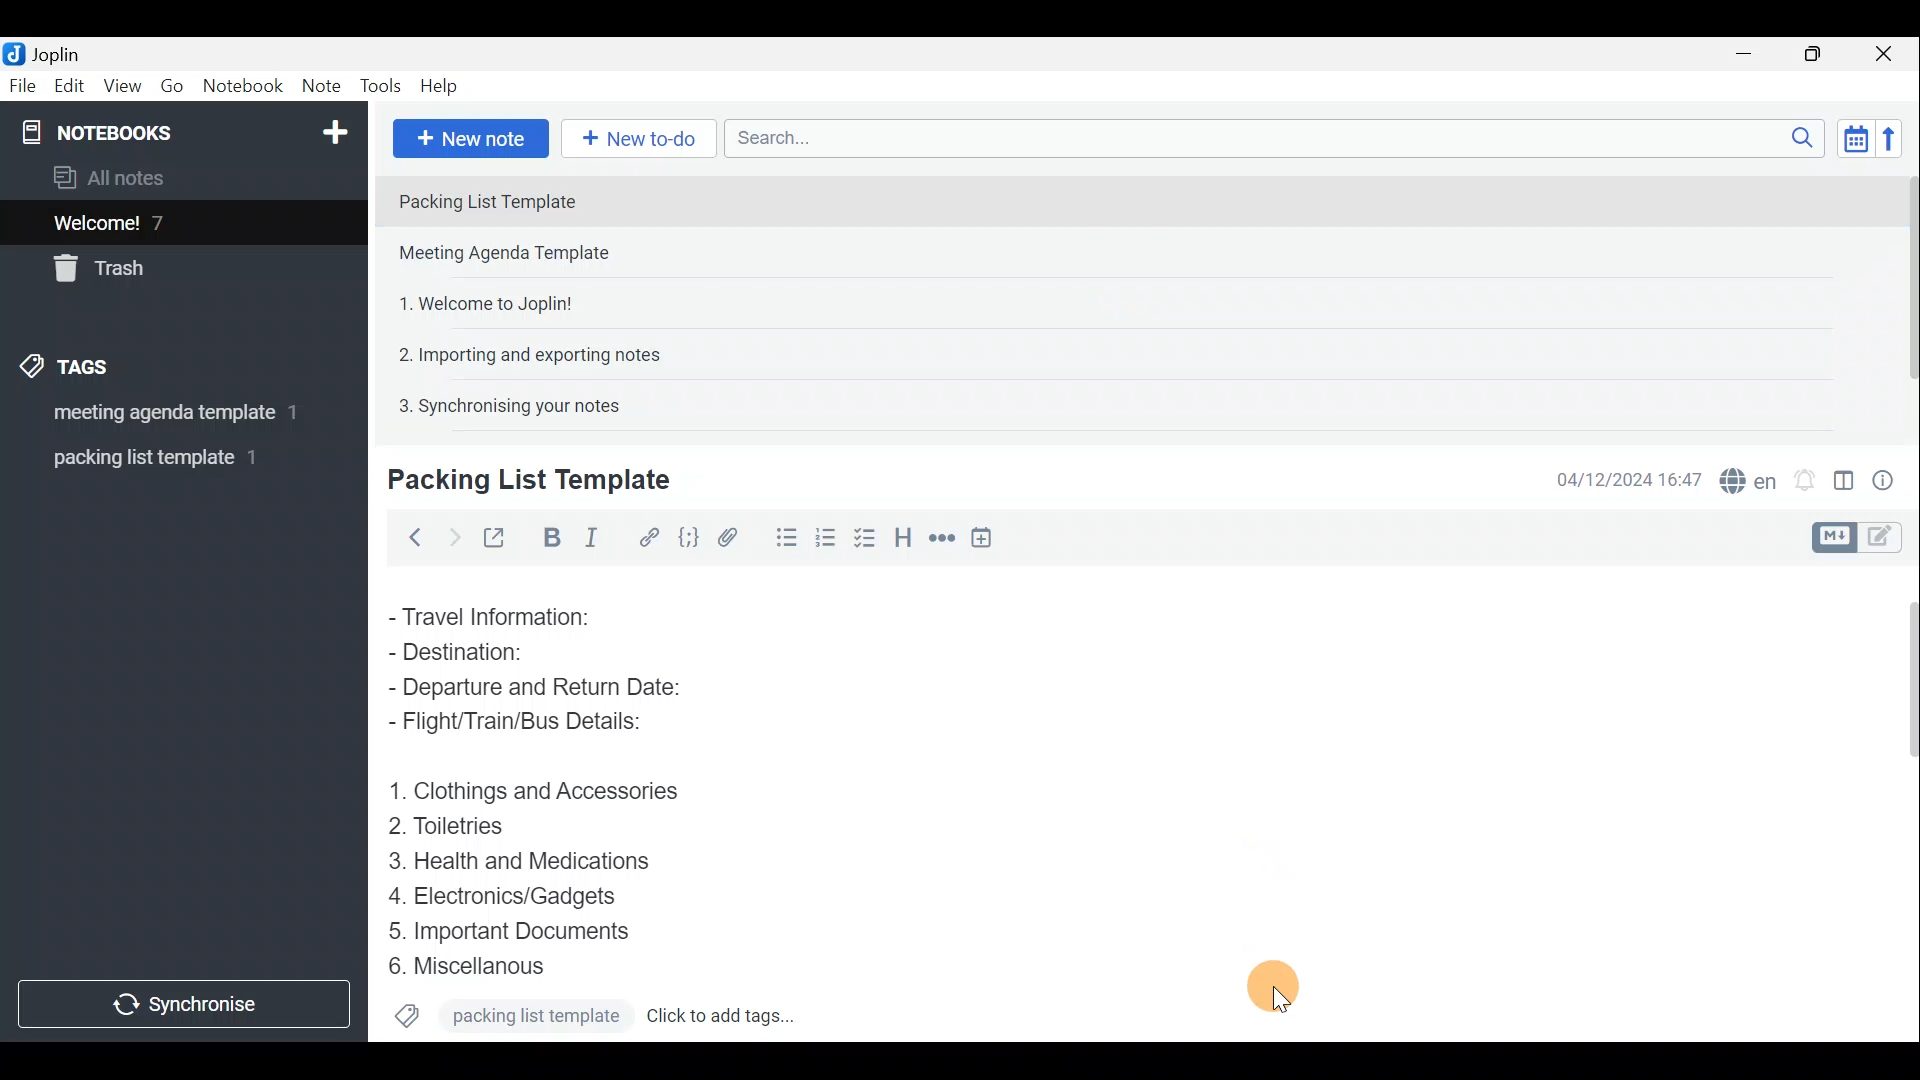 The width and height of the screenshot is (1920, 1080). Describe the element at coordinates (1743, 477) in the screenshot. I see `Spell checker` at that location.